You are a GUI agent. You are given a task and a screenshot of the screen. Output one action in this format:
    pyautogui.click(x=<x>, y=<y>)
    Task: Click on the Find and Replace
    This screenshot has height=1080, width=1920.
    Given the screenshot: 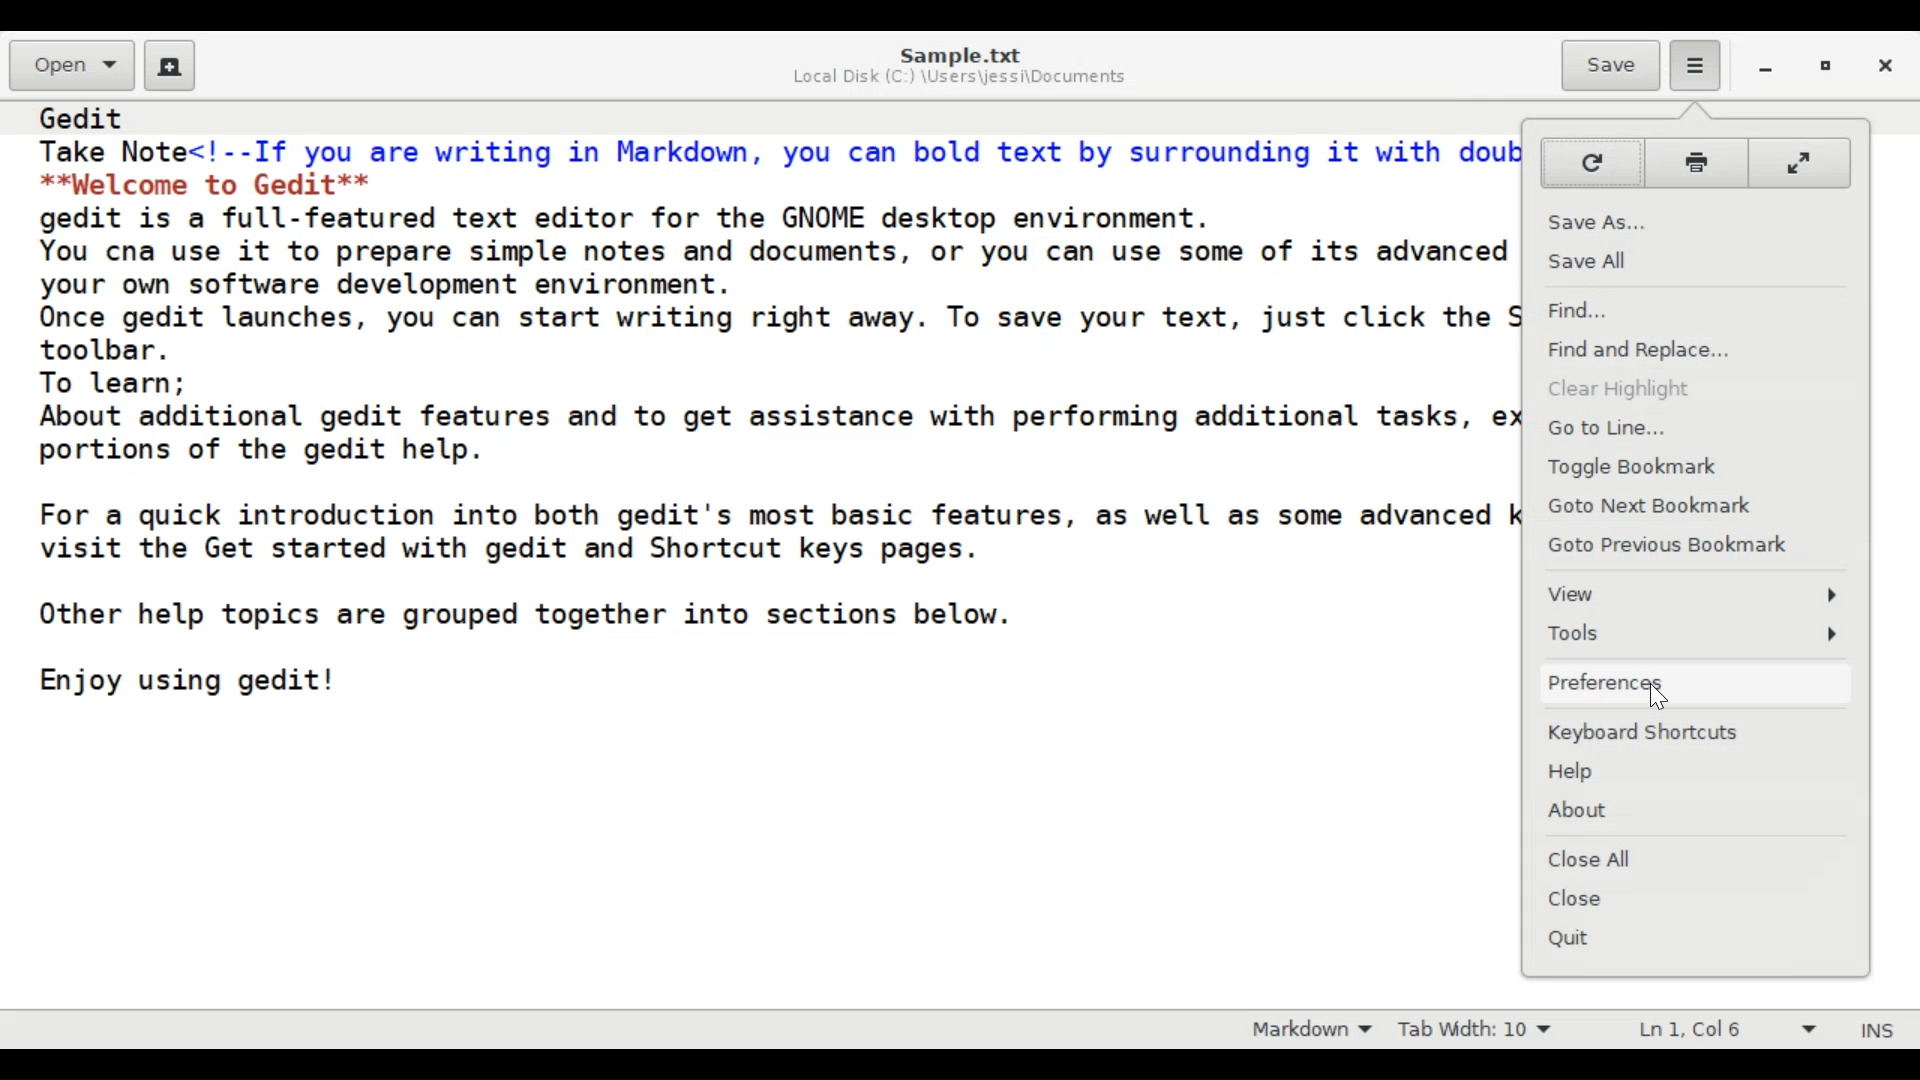 What is the action you would take?
    pyautogui.click(x=1651, y=349)
    